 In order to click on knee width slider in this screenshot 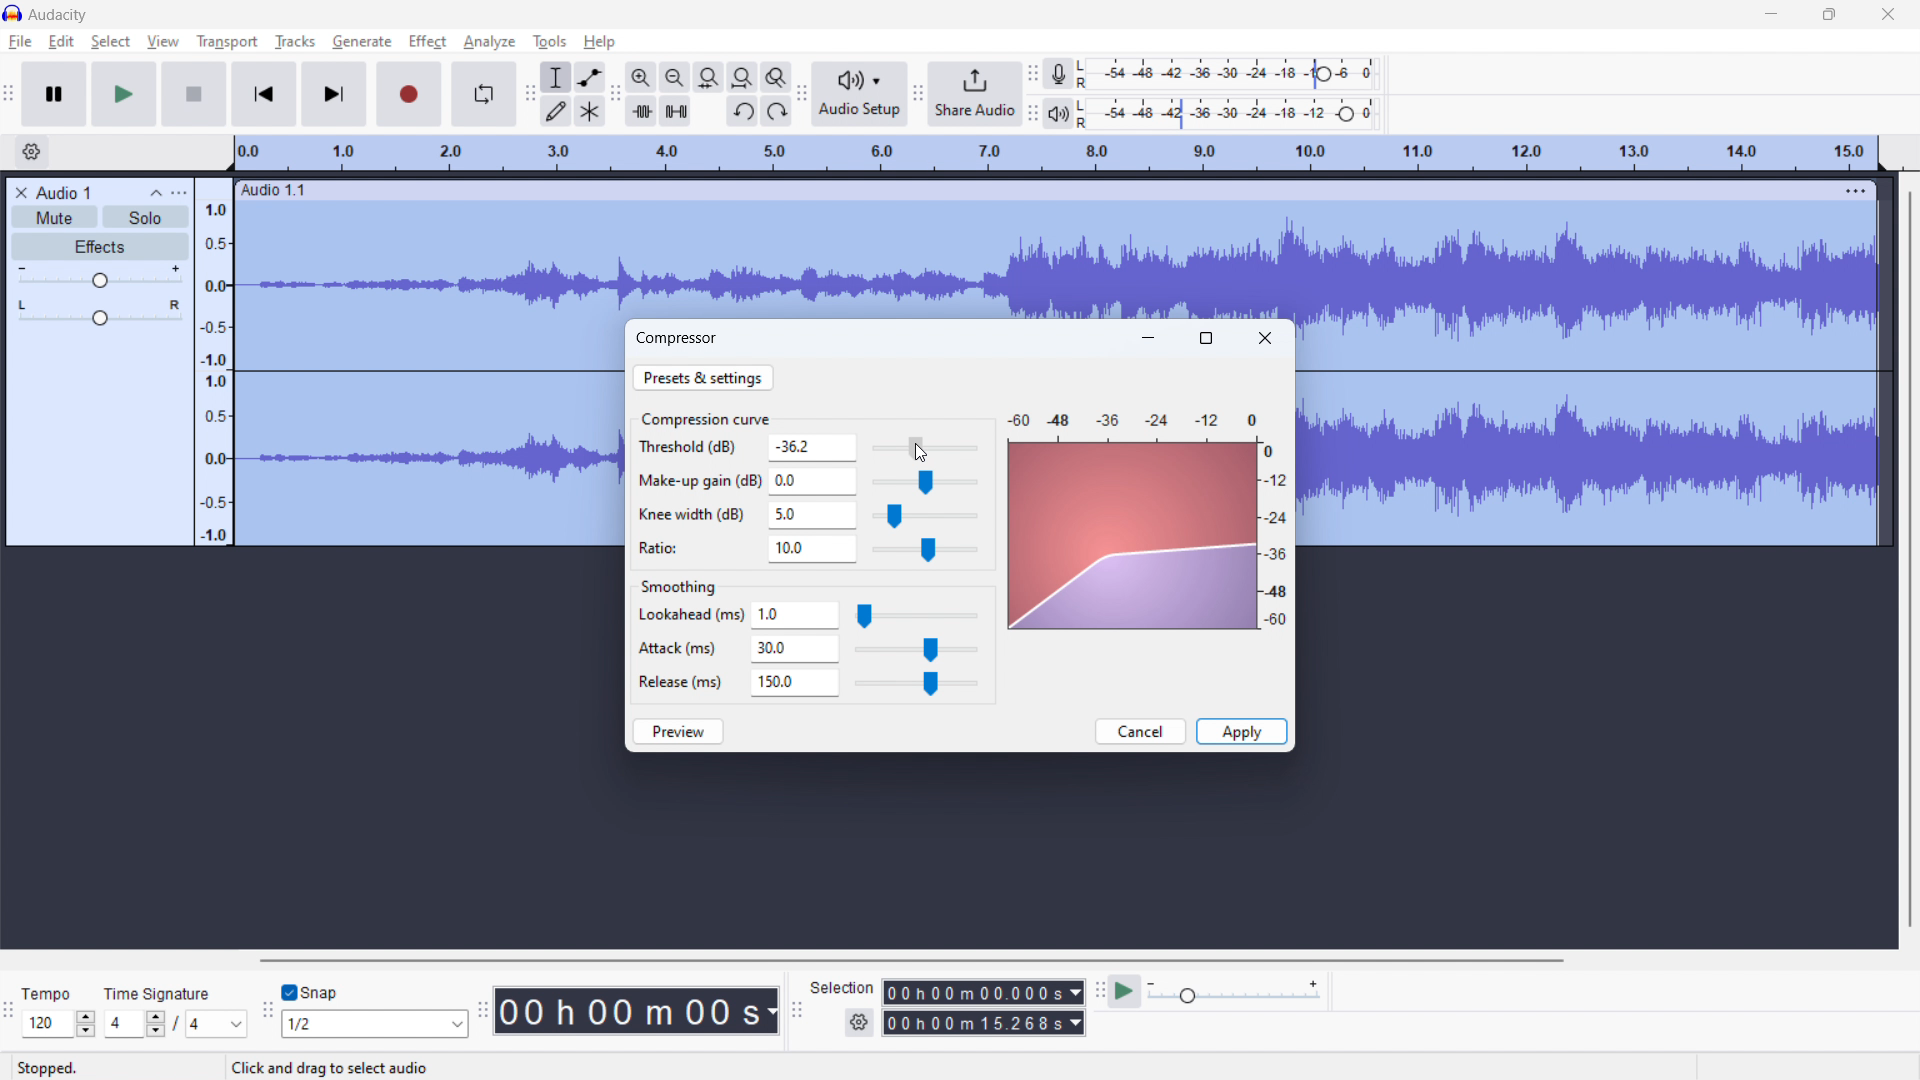, I will do `click(923, 517)`.